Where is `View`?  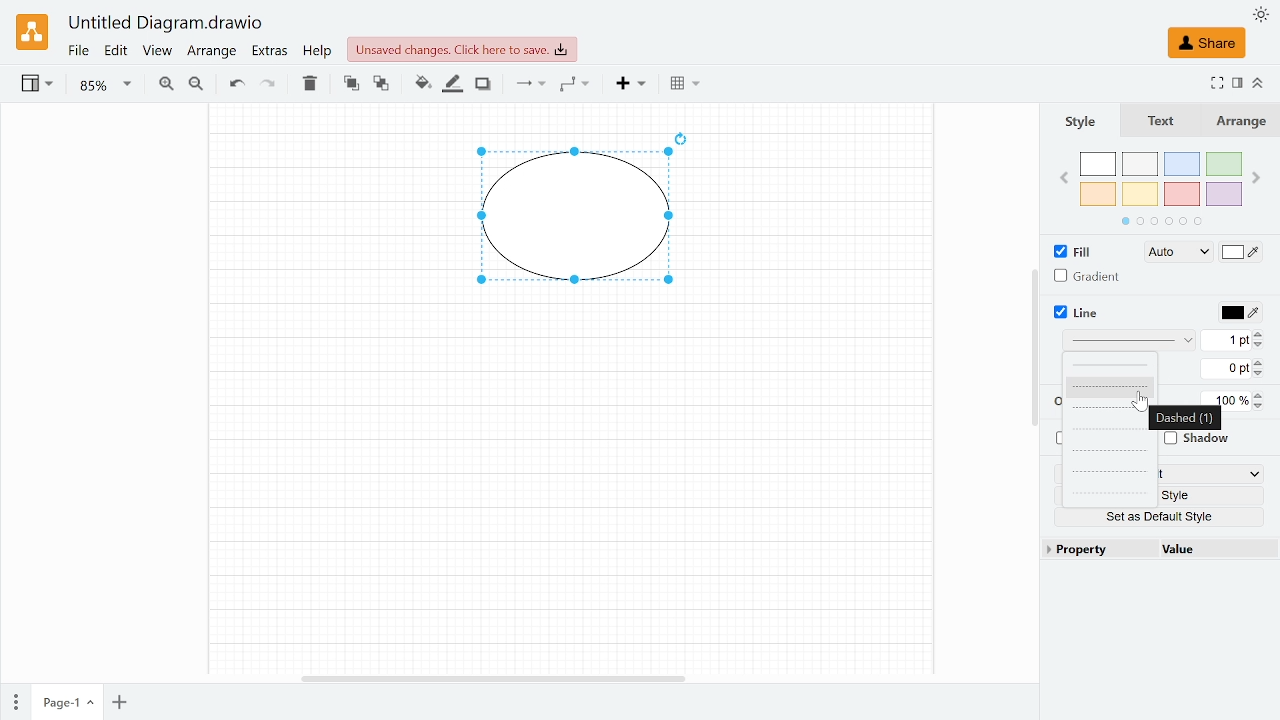 View is located at coordinates (157, 52).